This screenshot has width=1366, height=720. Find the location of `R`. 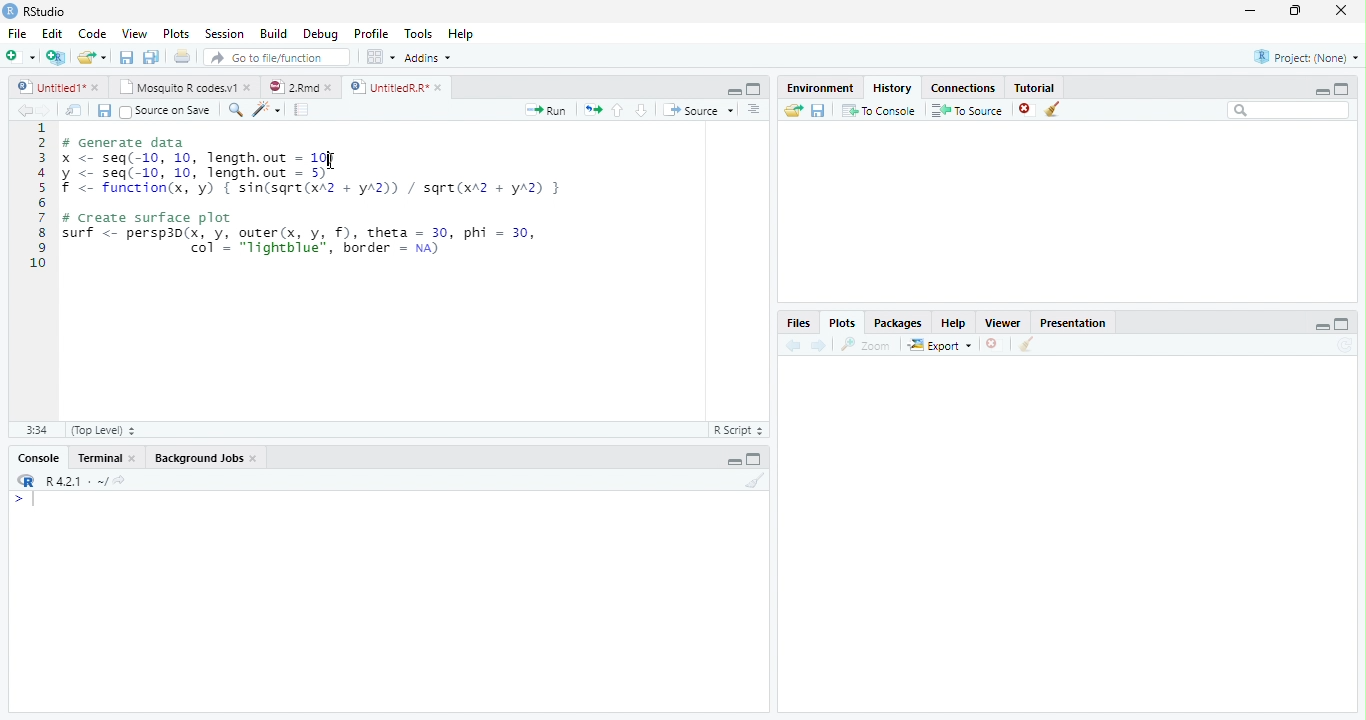

R is located at coordinates (24, 480).